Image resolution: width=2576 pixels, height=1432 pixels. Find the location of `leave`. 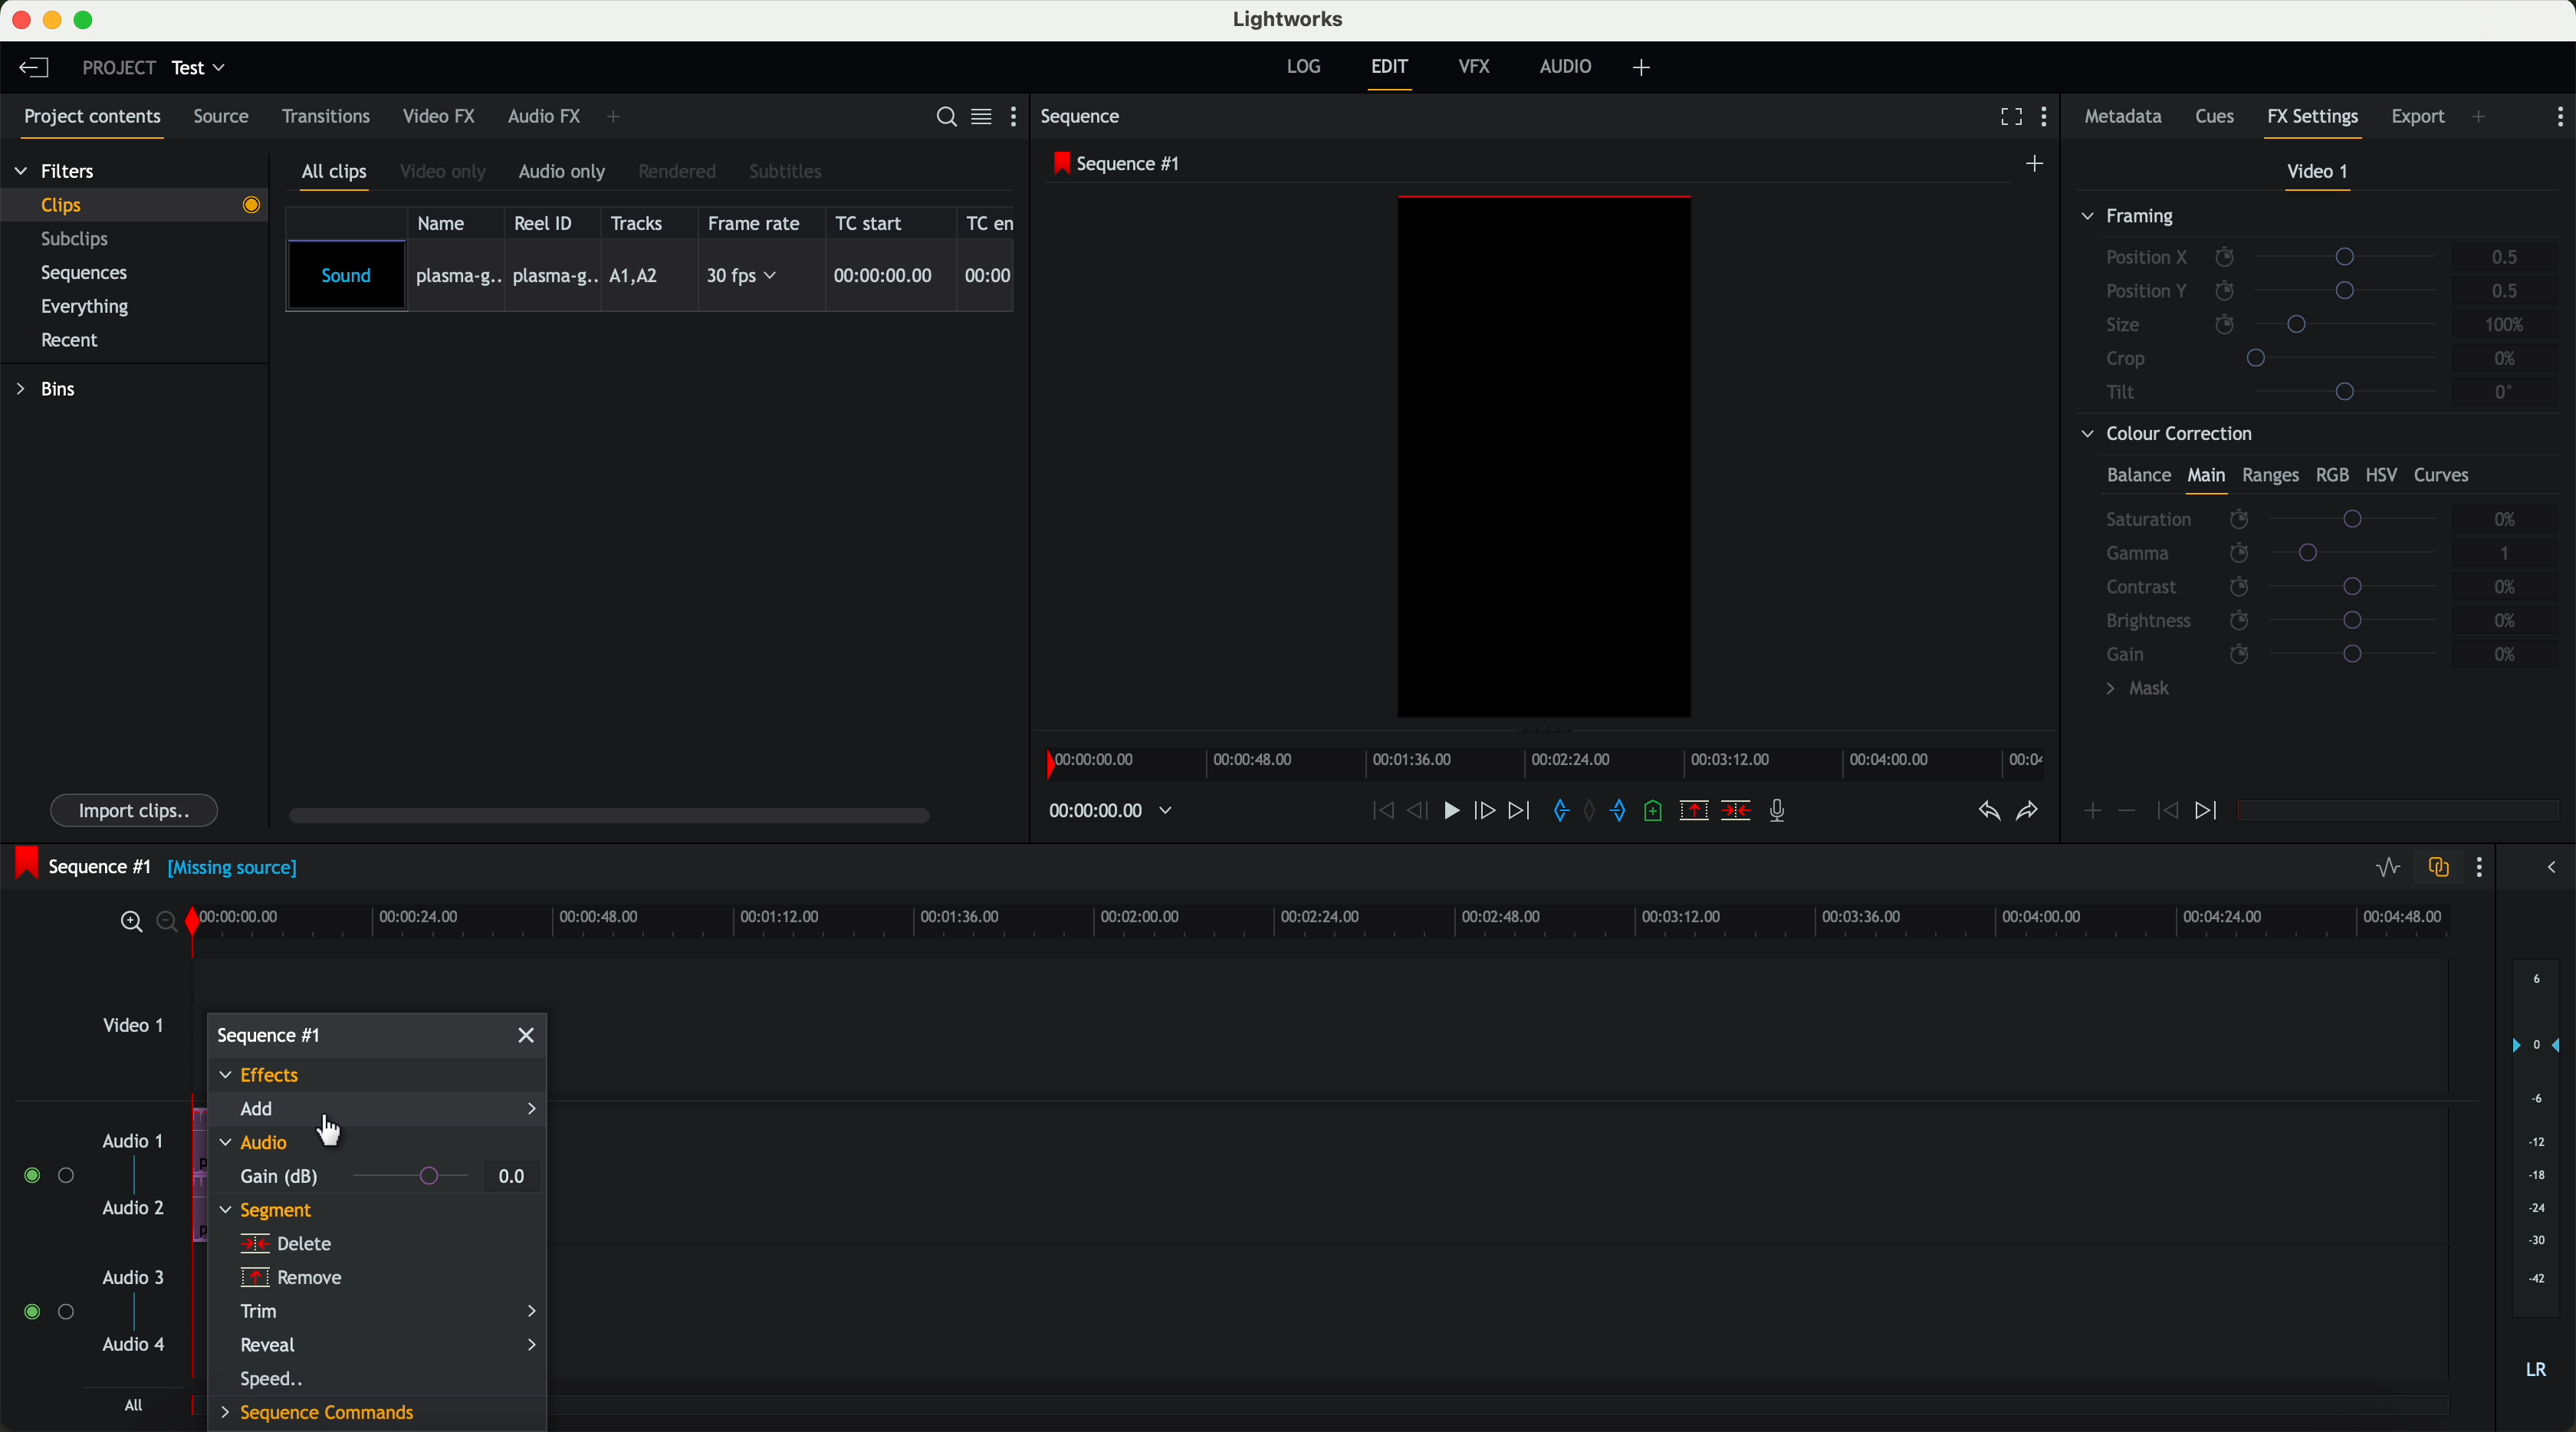

leave is located at coordinates (38, 72).